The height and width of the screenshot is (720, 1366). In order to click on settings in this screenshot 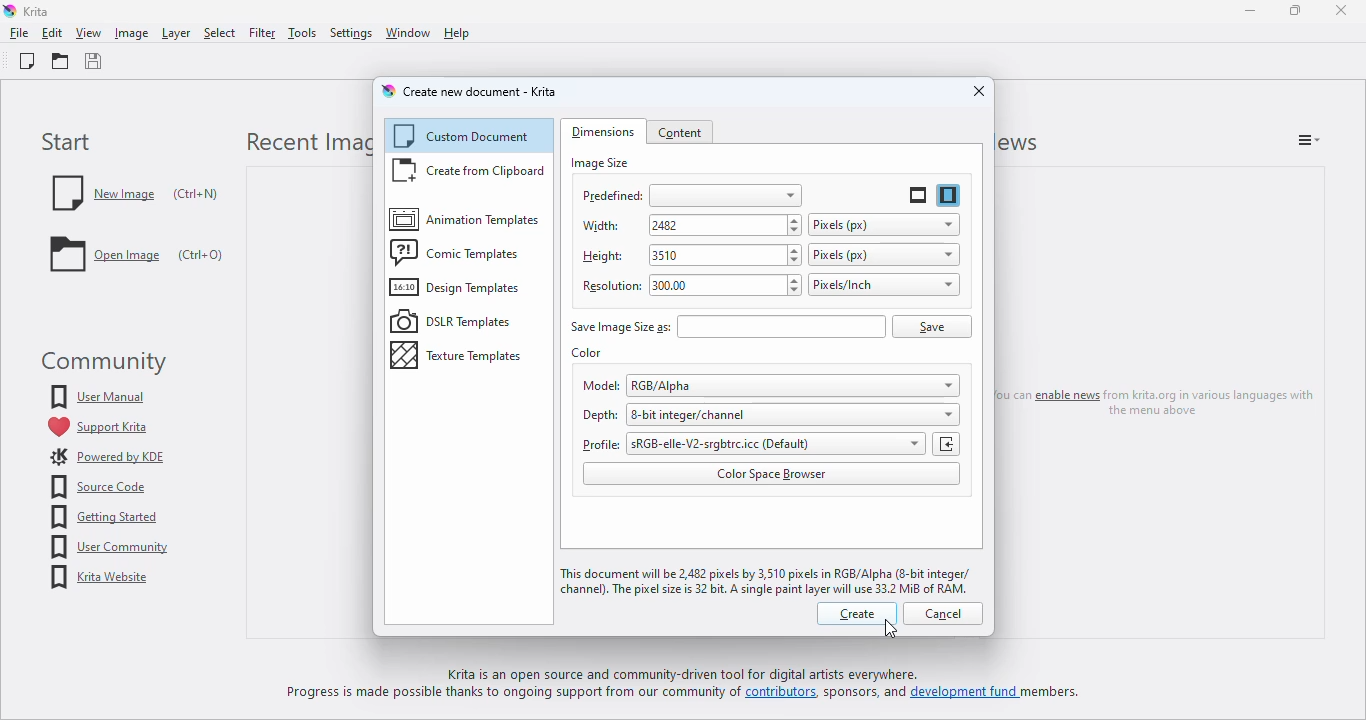, I will do `click(350, 33)`.